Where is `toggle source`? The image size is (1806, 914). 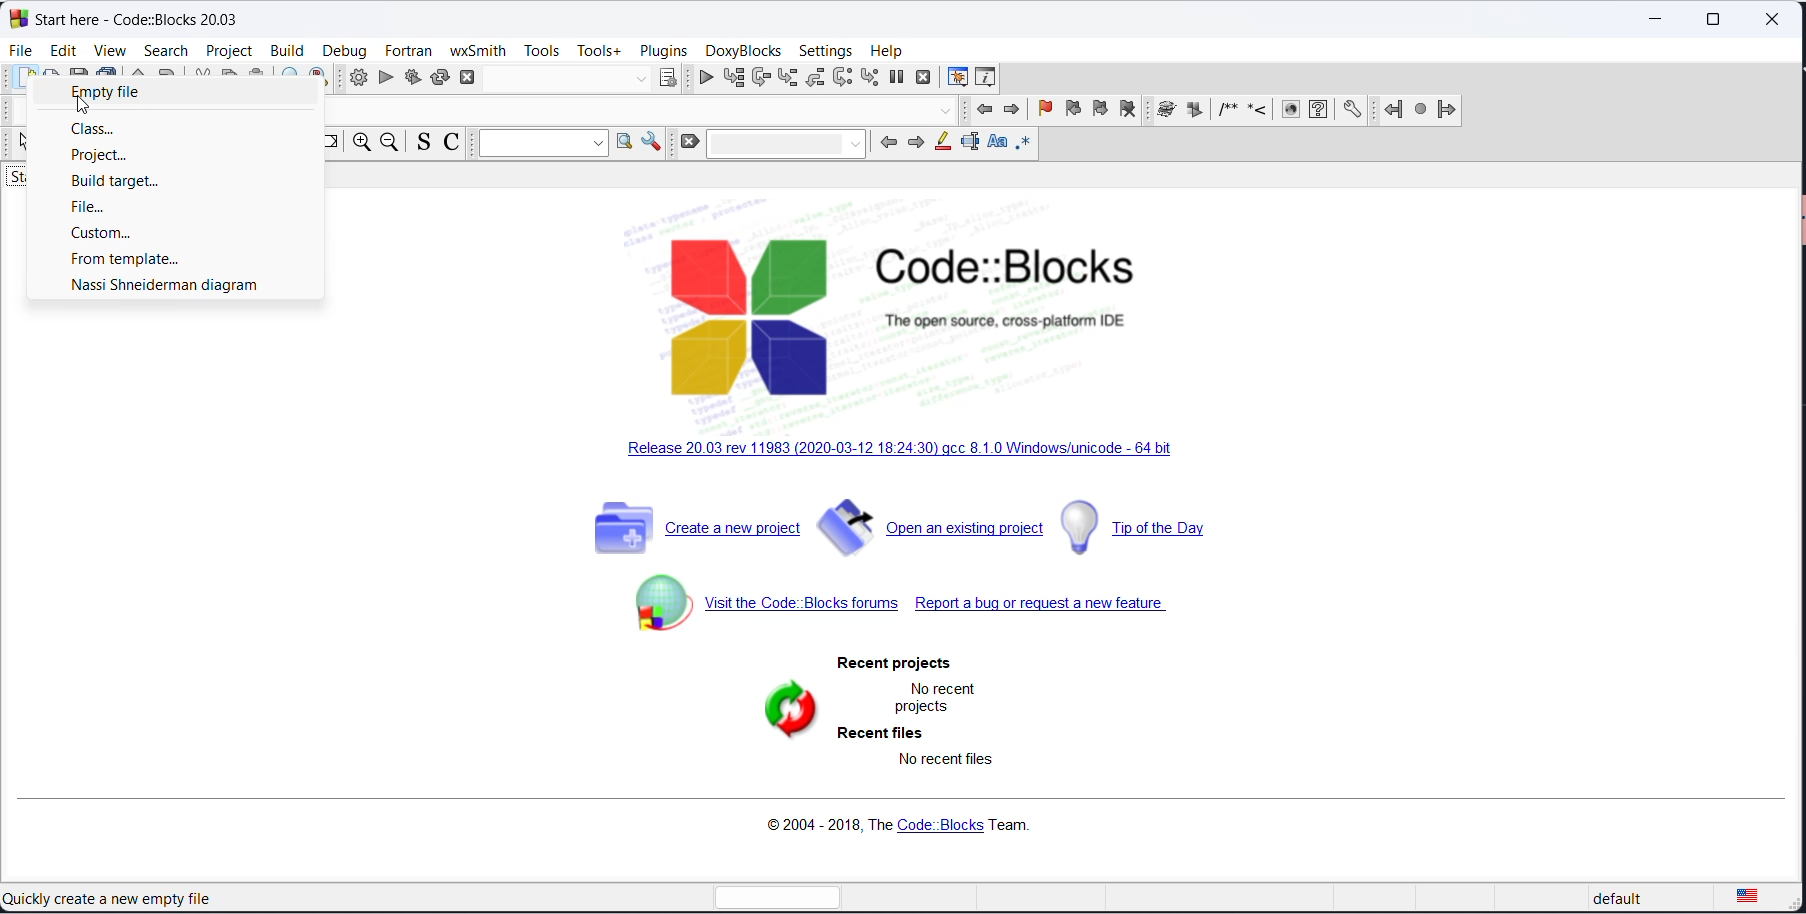 toggle source is located at coordinates (421, 144).